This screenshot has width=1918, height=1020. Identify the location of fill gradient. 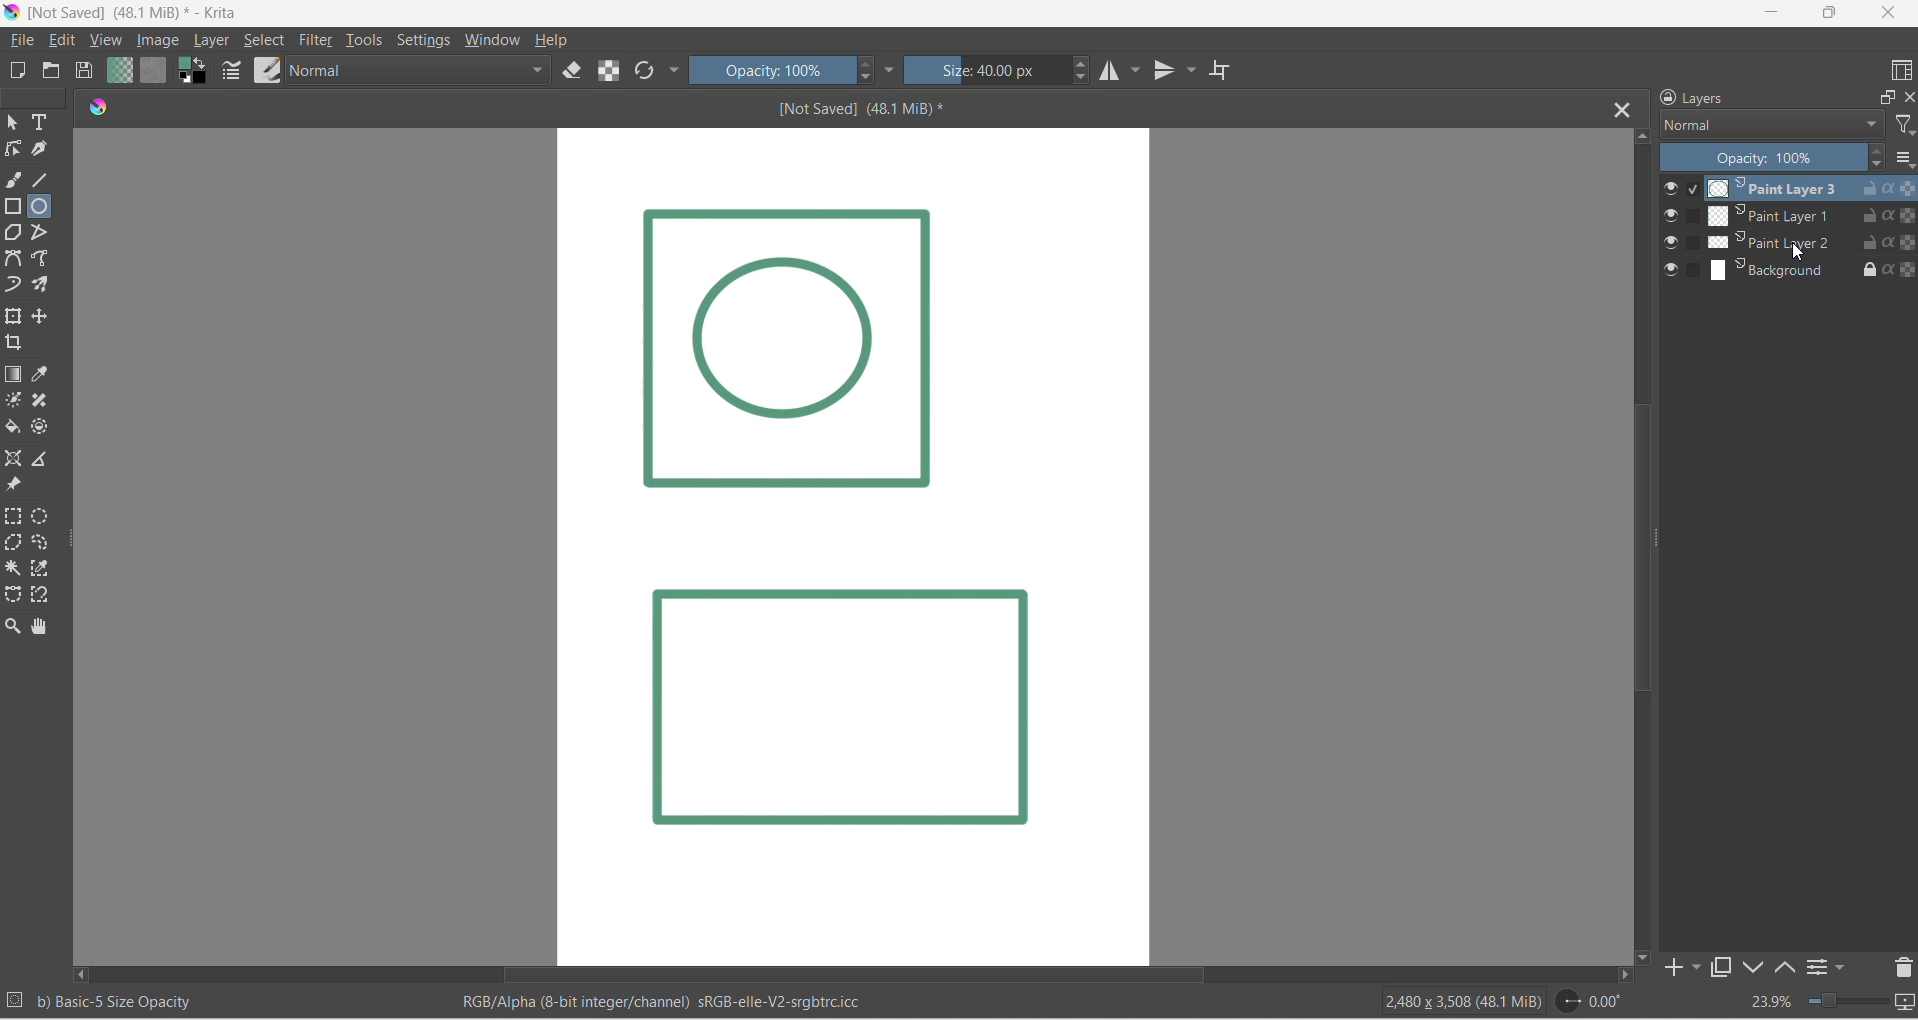
(121, 72).